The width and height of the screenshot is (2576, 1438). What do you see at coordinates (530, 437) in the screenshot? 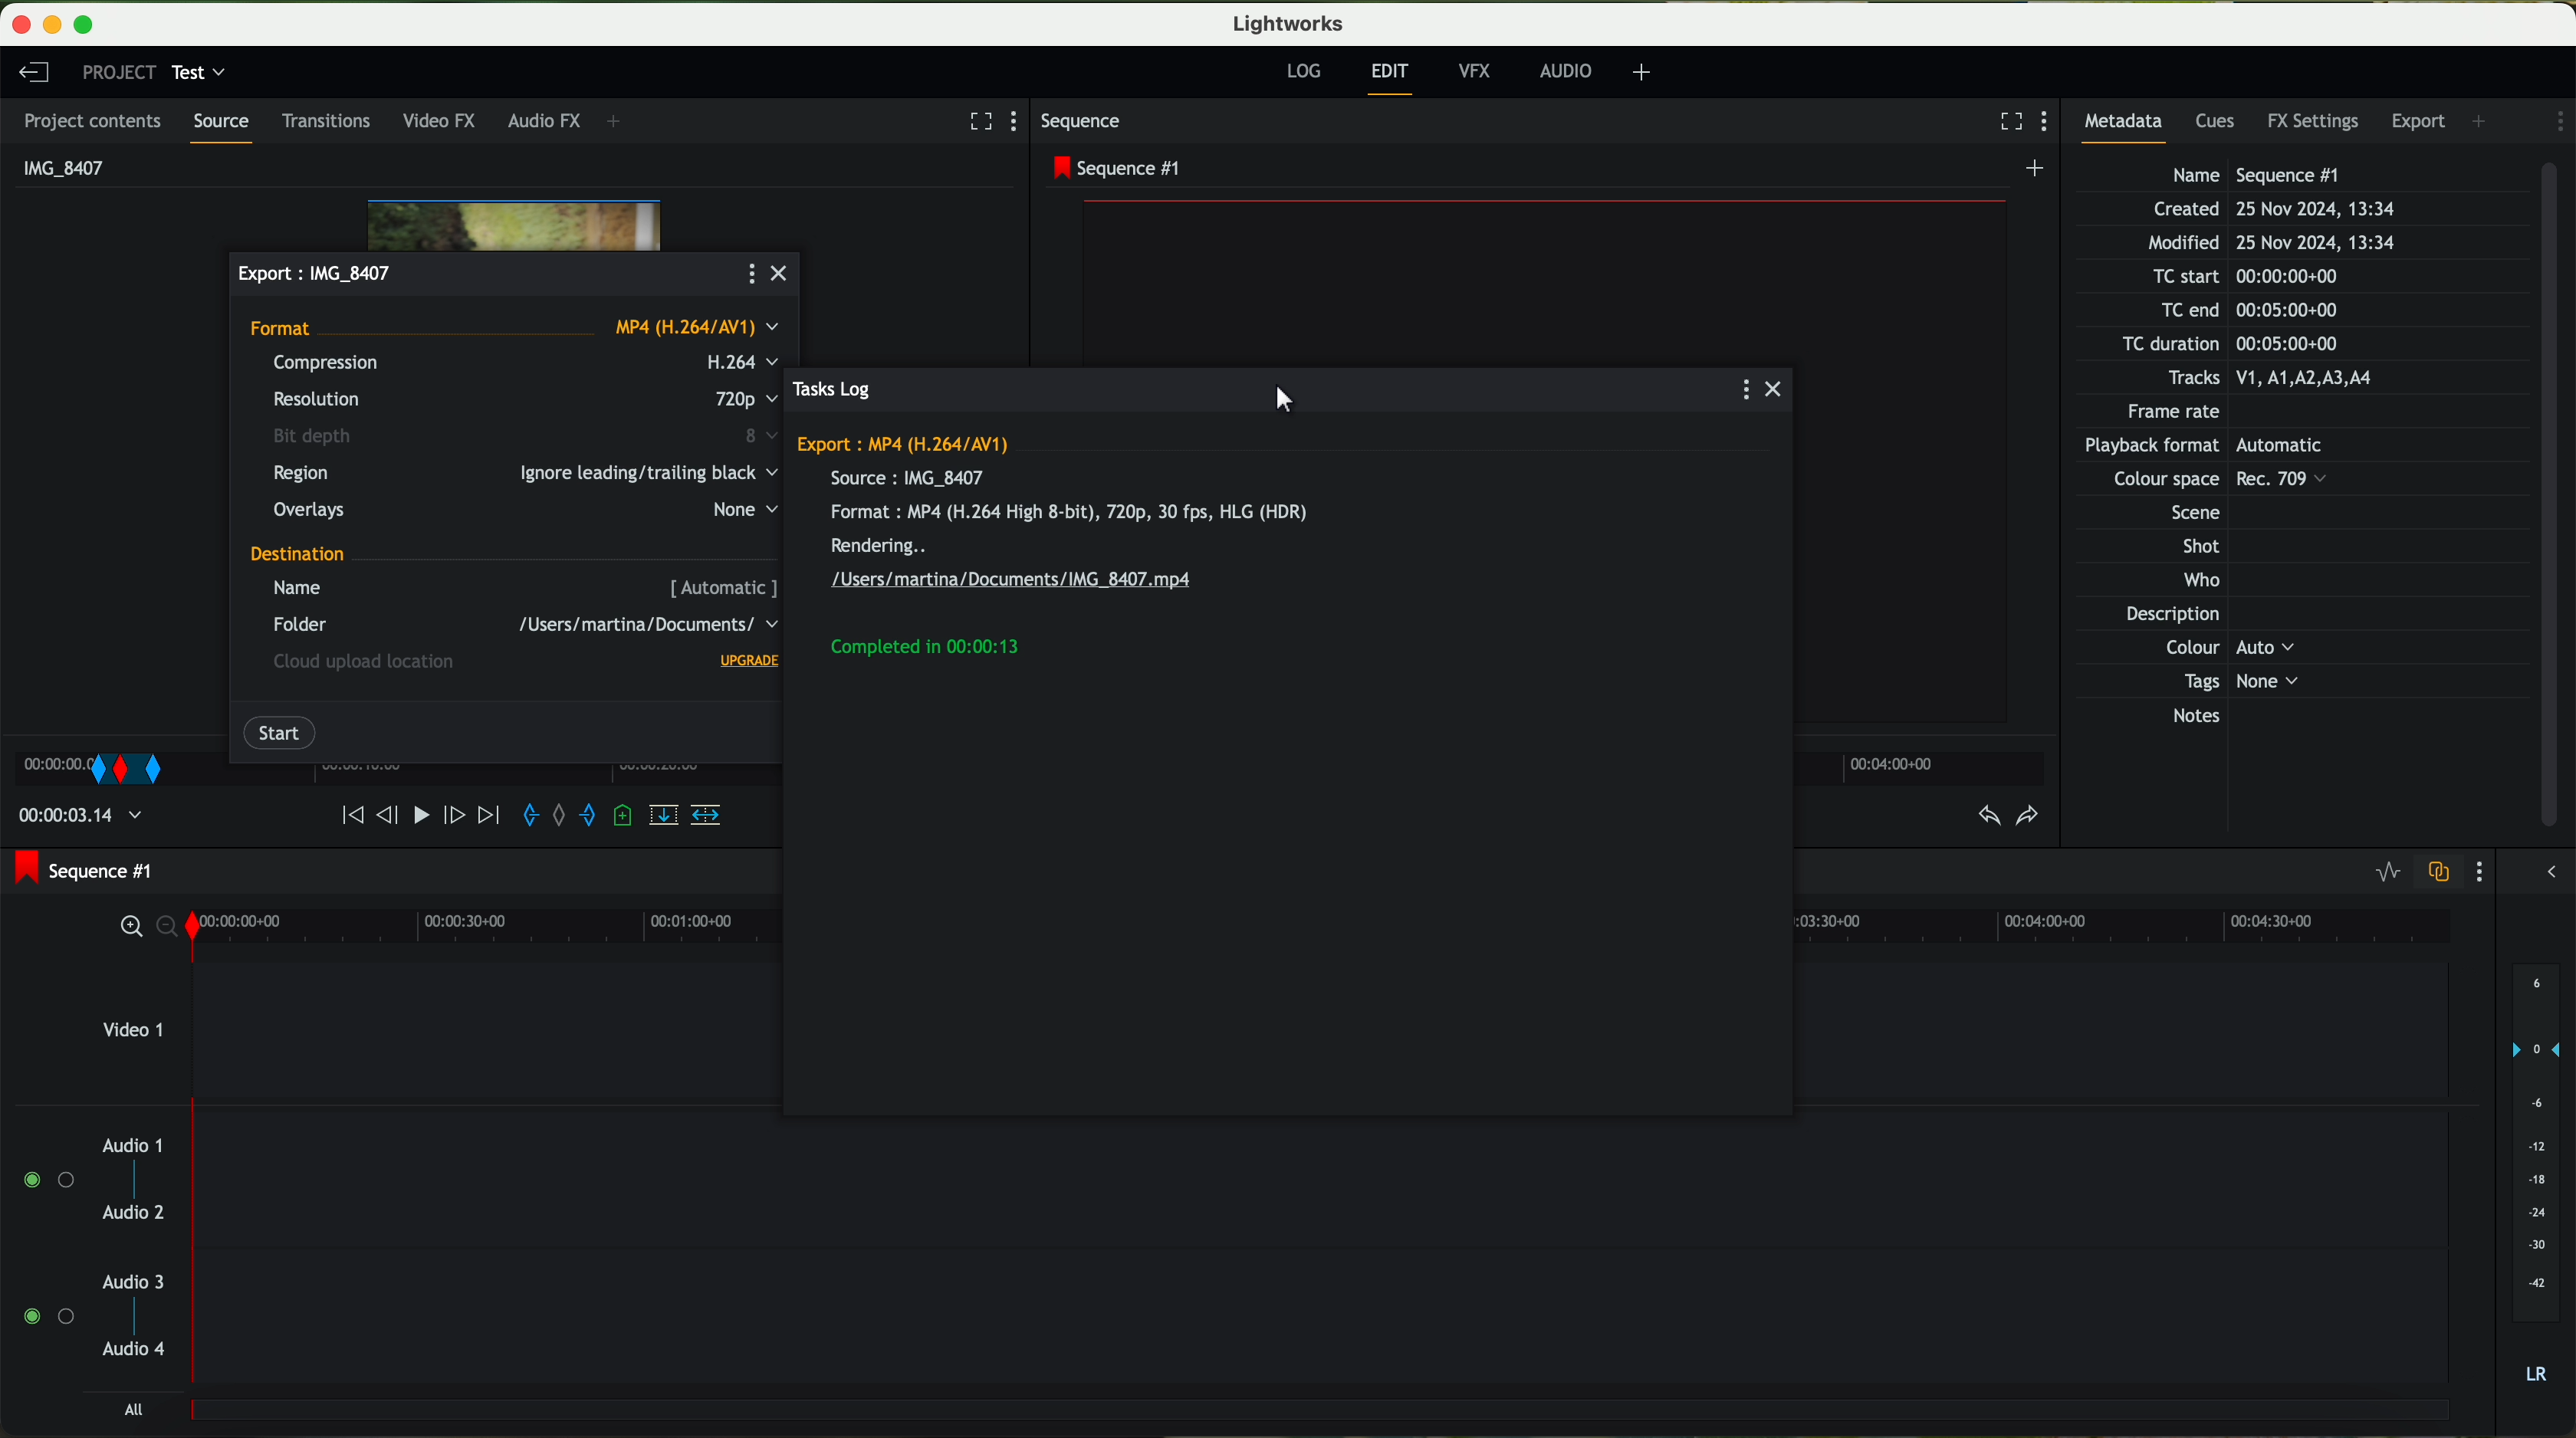
I see `bit depth` at bounding box center [530, 437].